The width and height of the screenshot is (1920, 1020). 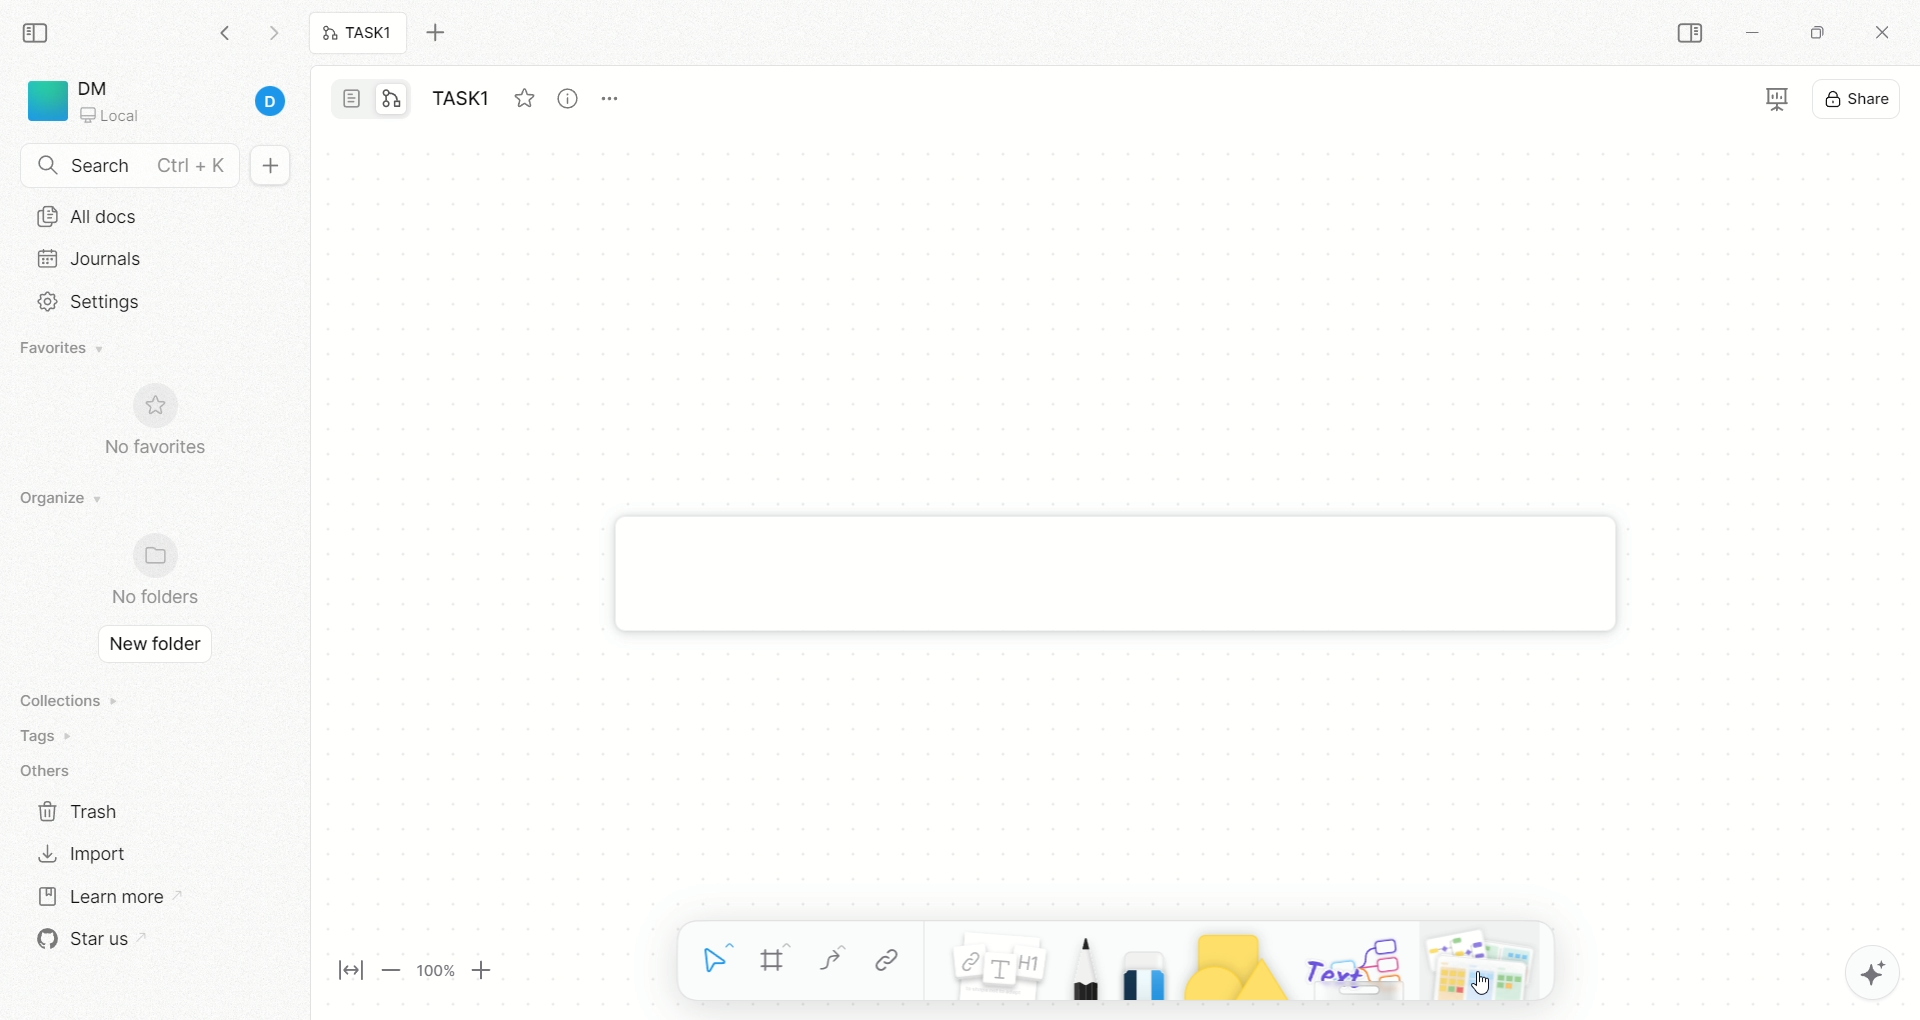 What do you see at coordinates (571, 99) in the screenshot?
I see `view info` at bounding box center [571, 99].